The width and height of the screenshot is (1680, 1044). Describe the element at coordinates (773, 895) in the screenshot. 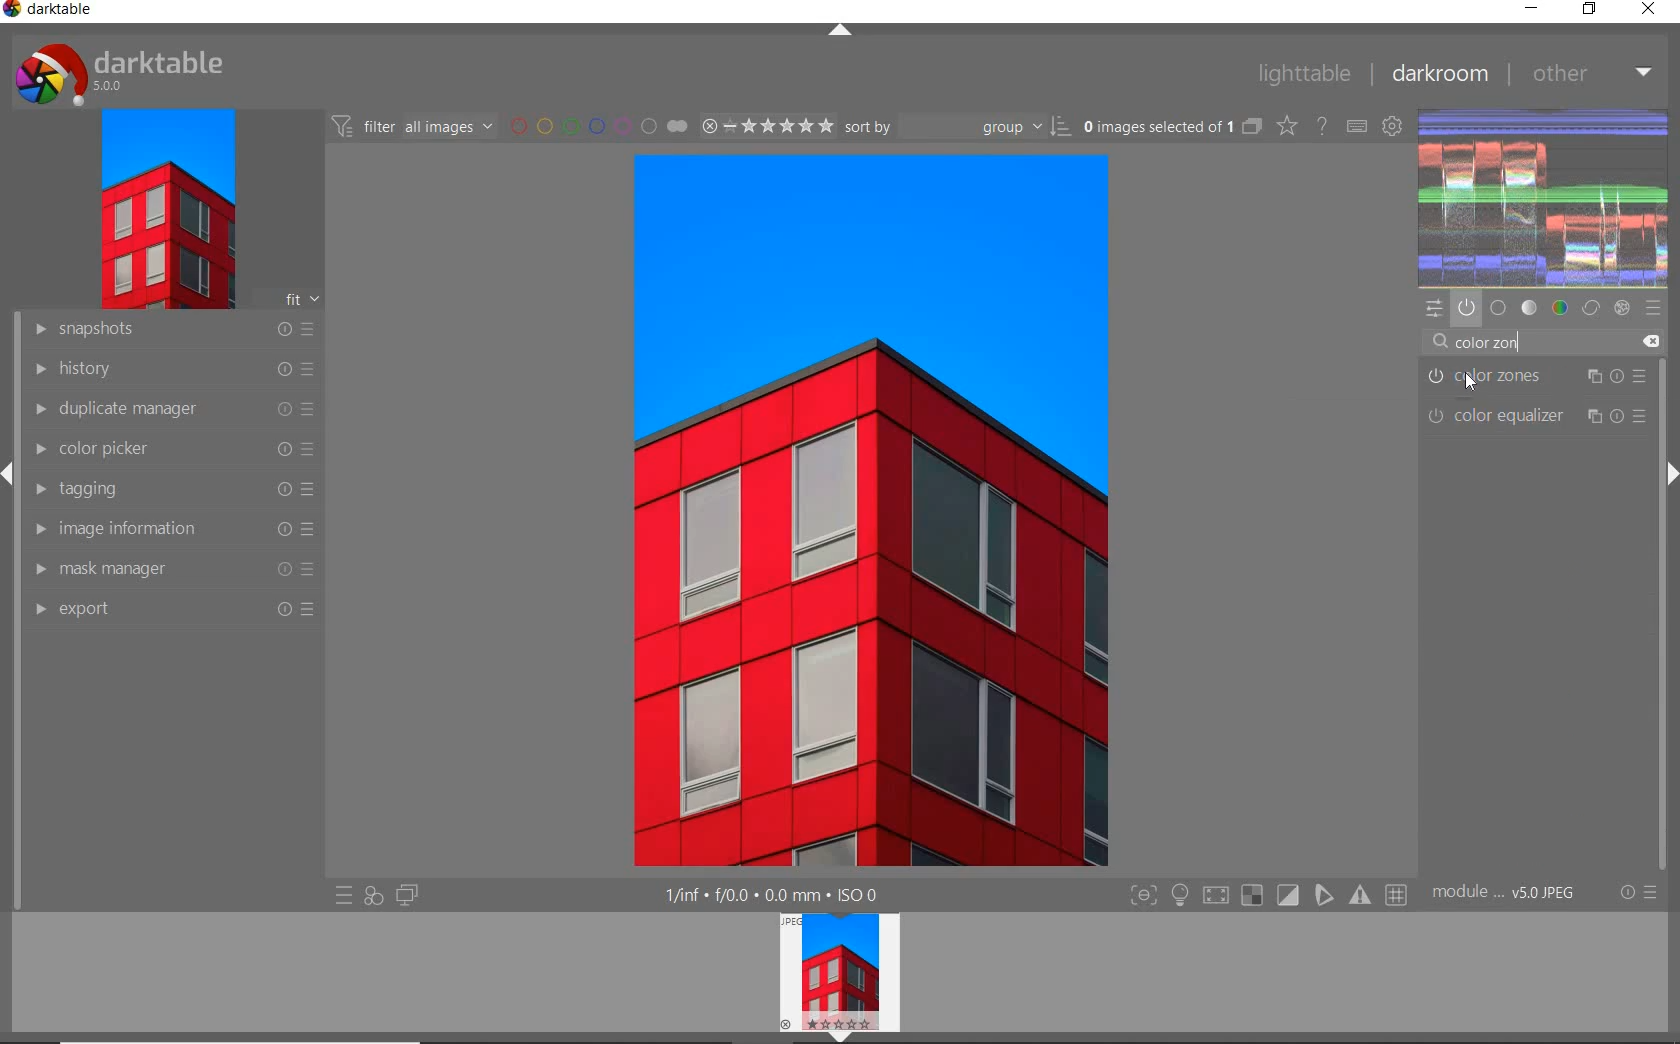

I see `display information` at that location.